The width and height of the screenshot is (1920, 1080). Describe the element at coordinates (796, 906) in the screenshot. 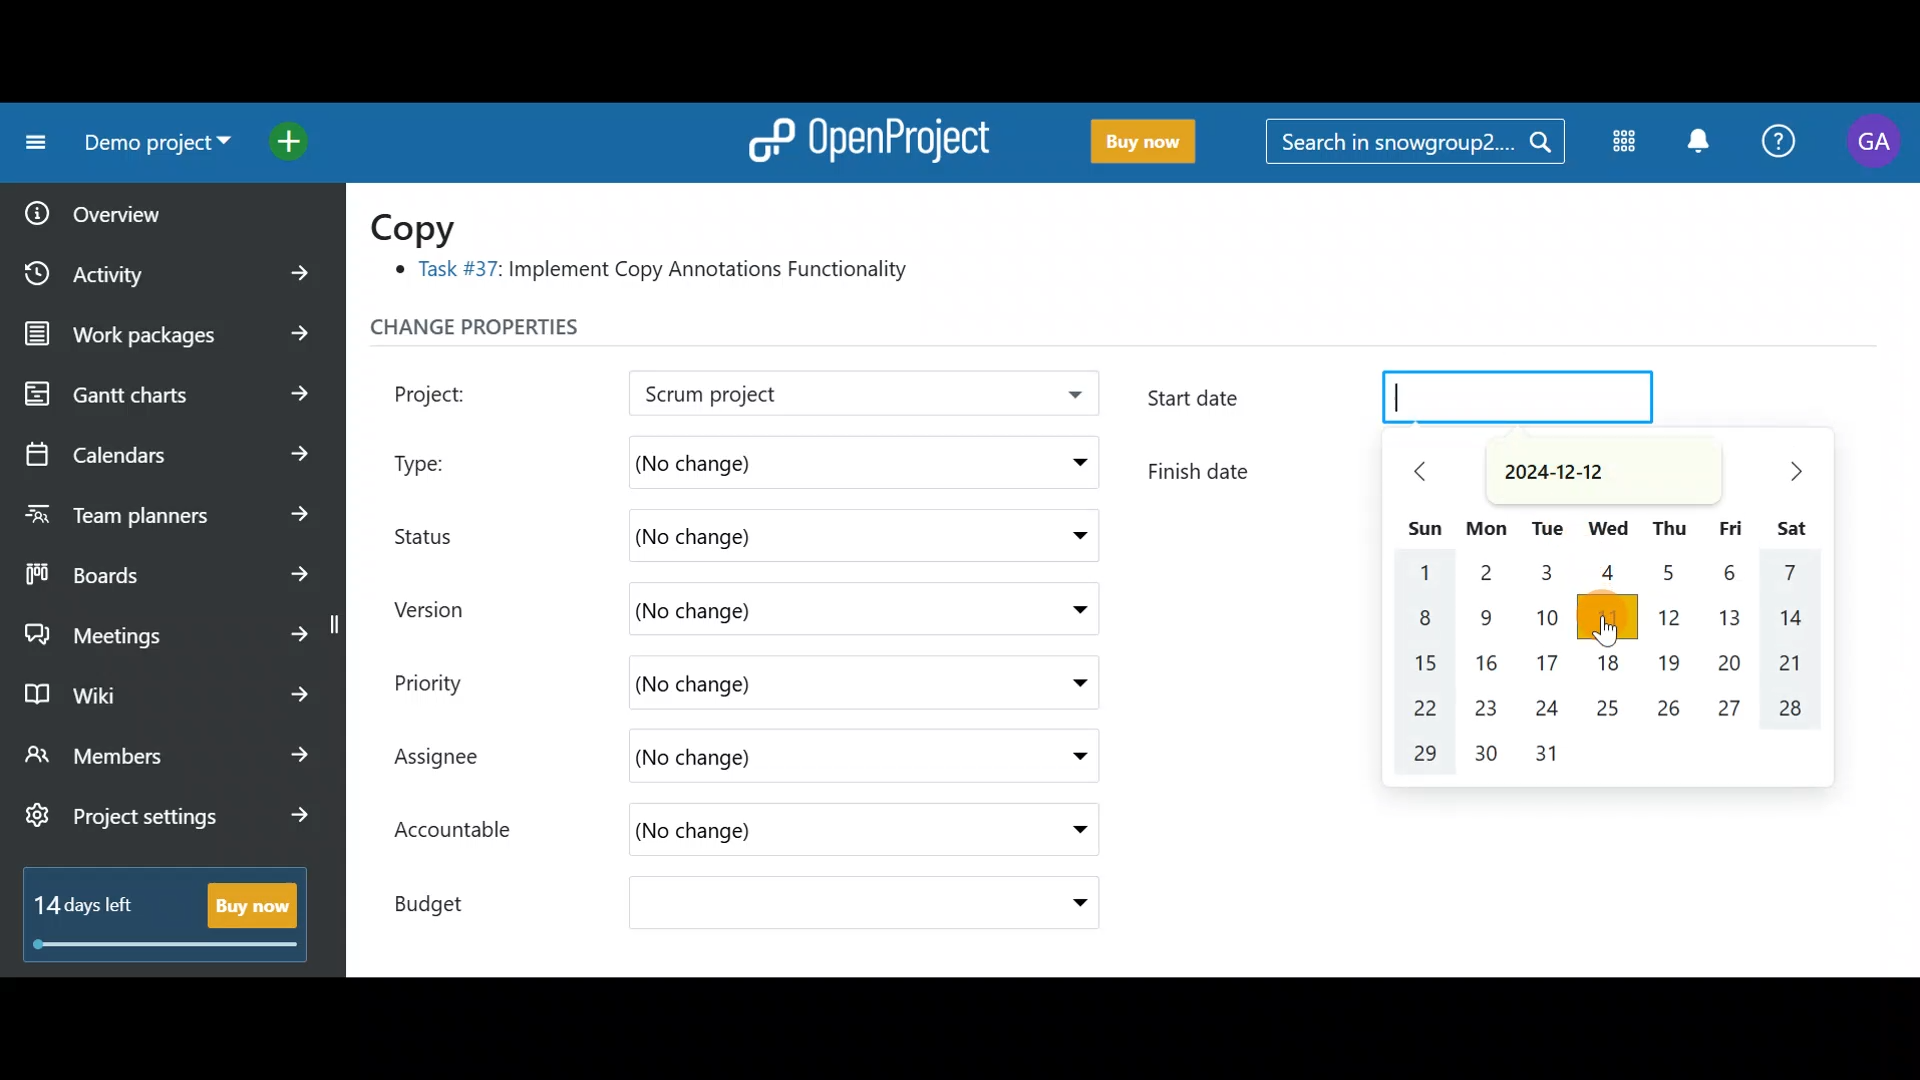

I see `(No change)` at that location.